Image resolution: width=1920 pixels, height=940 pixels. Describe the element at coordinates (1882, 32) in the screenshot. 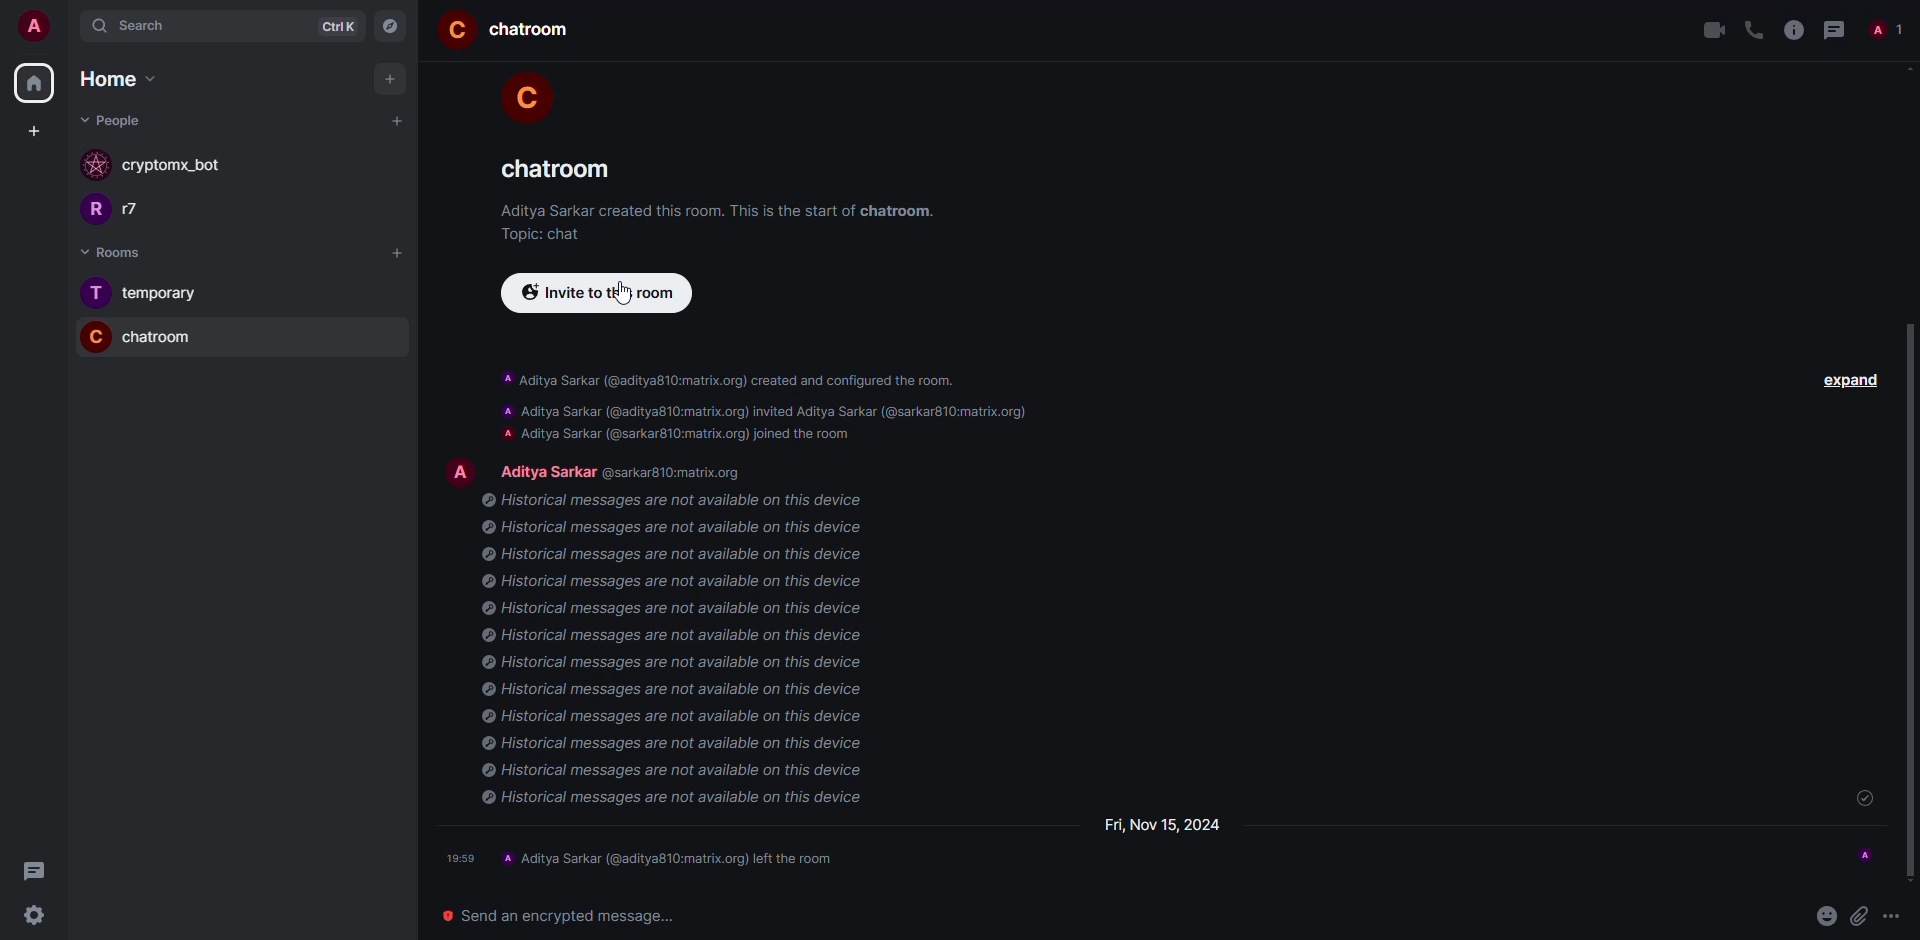

I see `people` at that location.